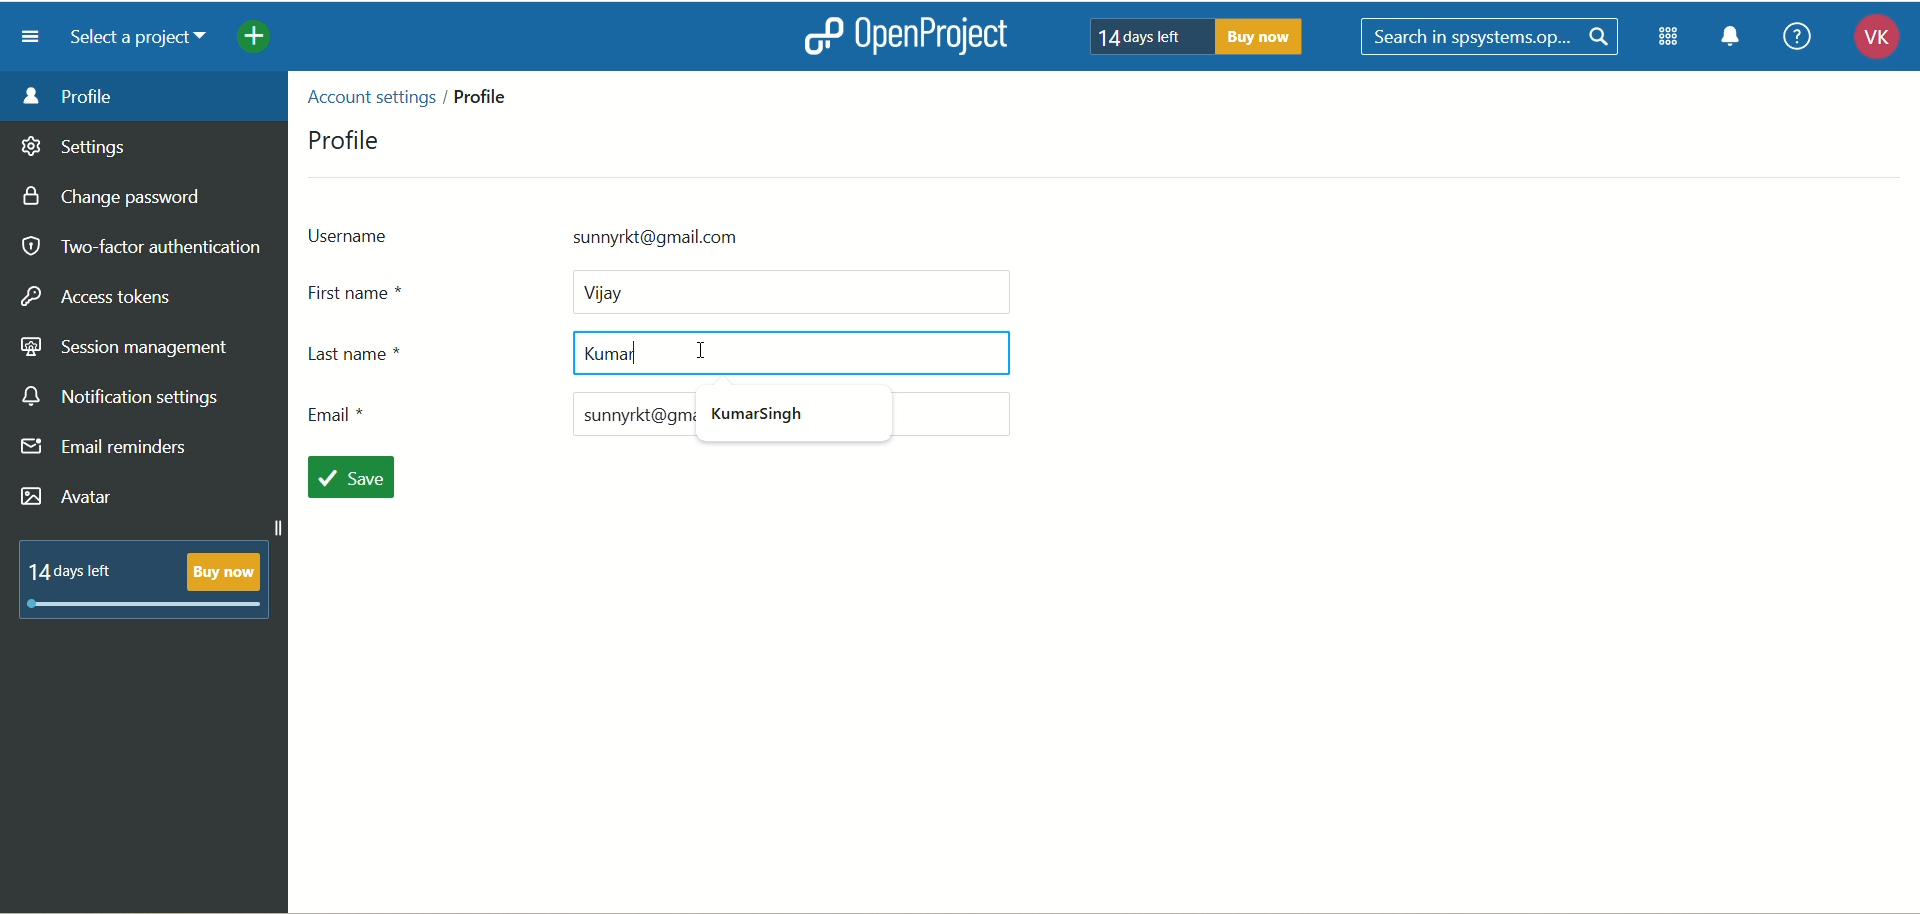  What do you see at coordinates (821, 35) in the screenshot?
I see `logo` at bounding box center [821, 35].